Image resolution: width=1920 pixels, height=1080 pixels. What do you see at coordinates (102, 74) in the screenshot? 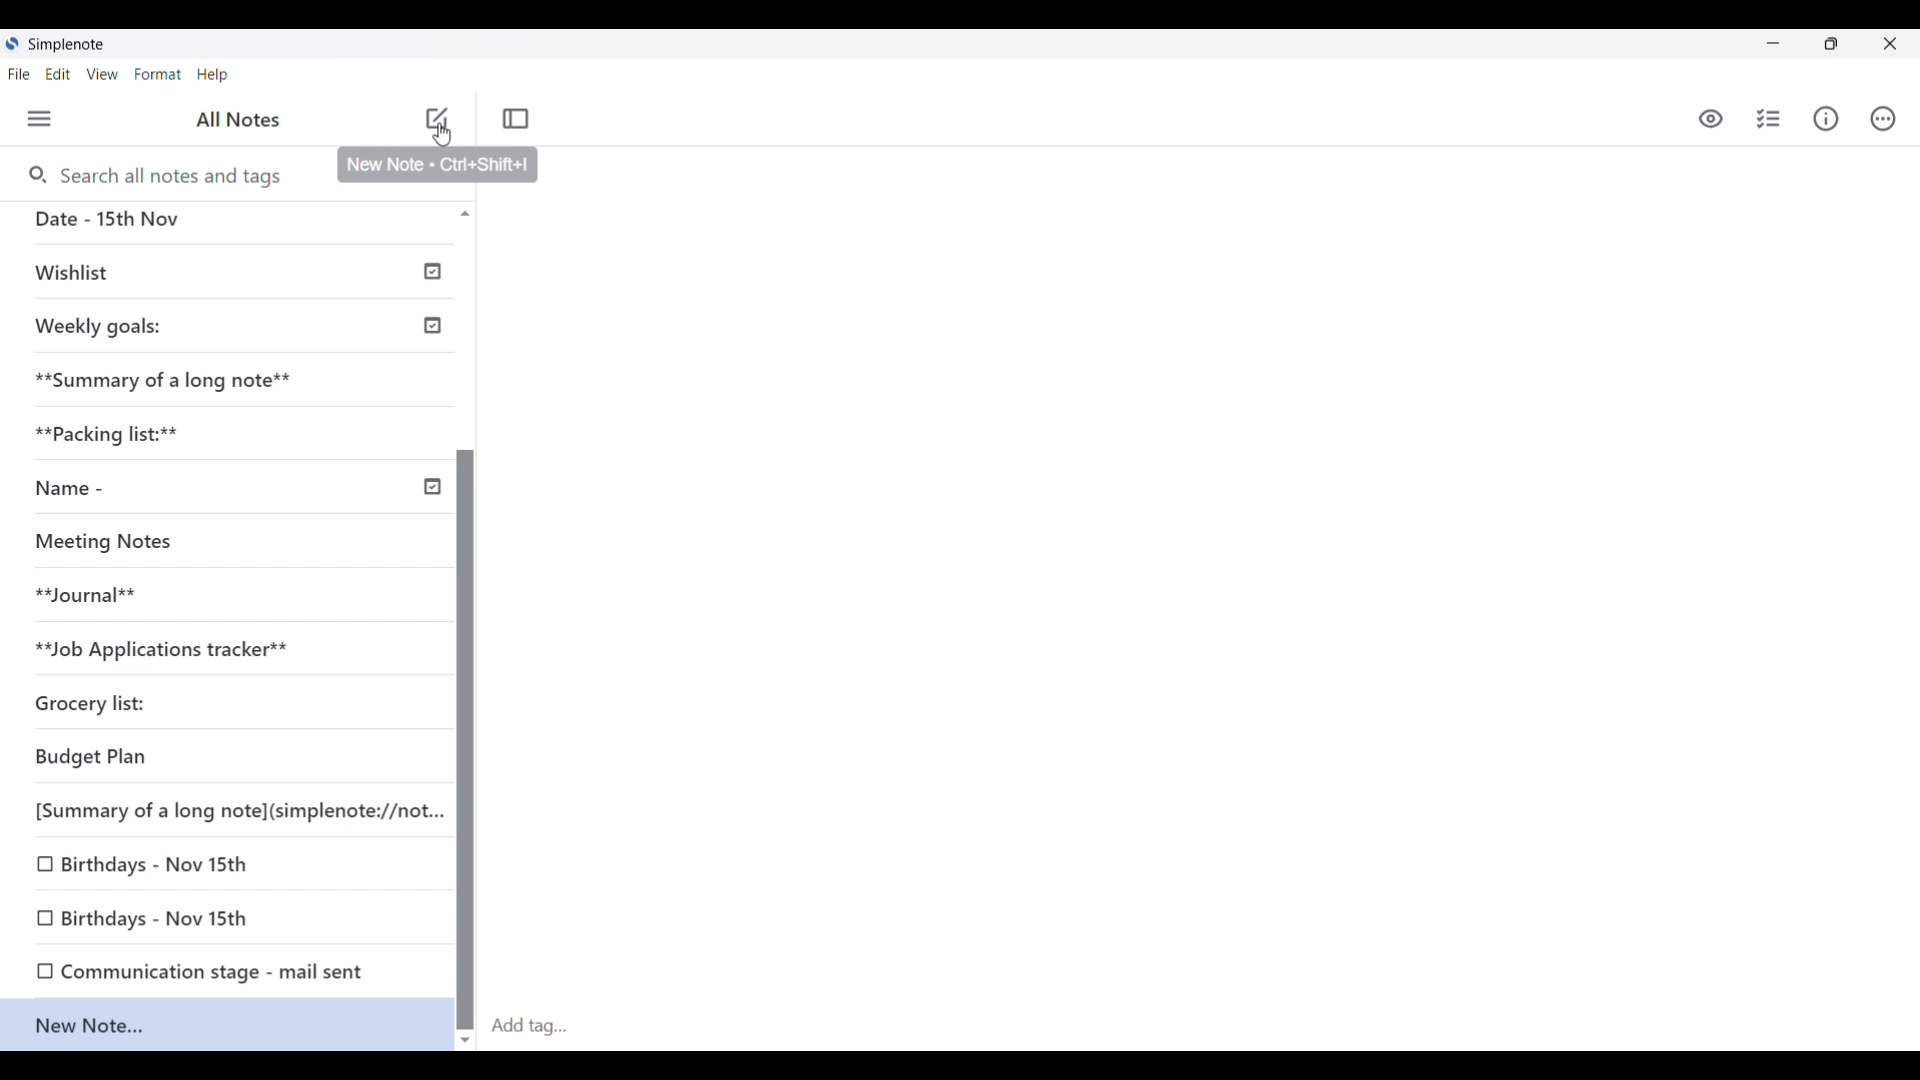
I see `View menu` at bounding box center [102, 74].